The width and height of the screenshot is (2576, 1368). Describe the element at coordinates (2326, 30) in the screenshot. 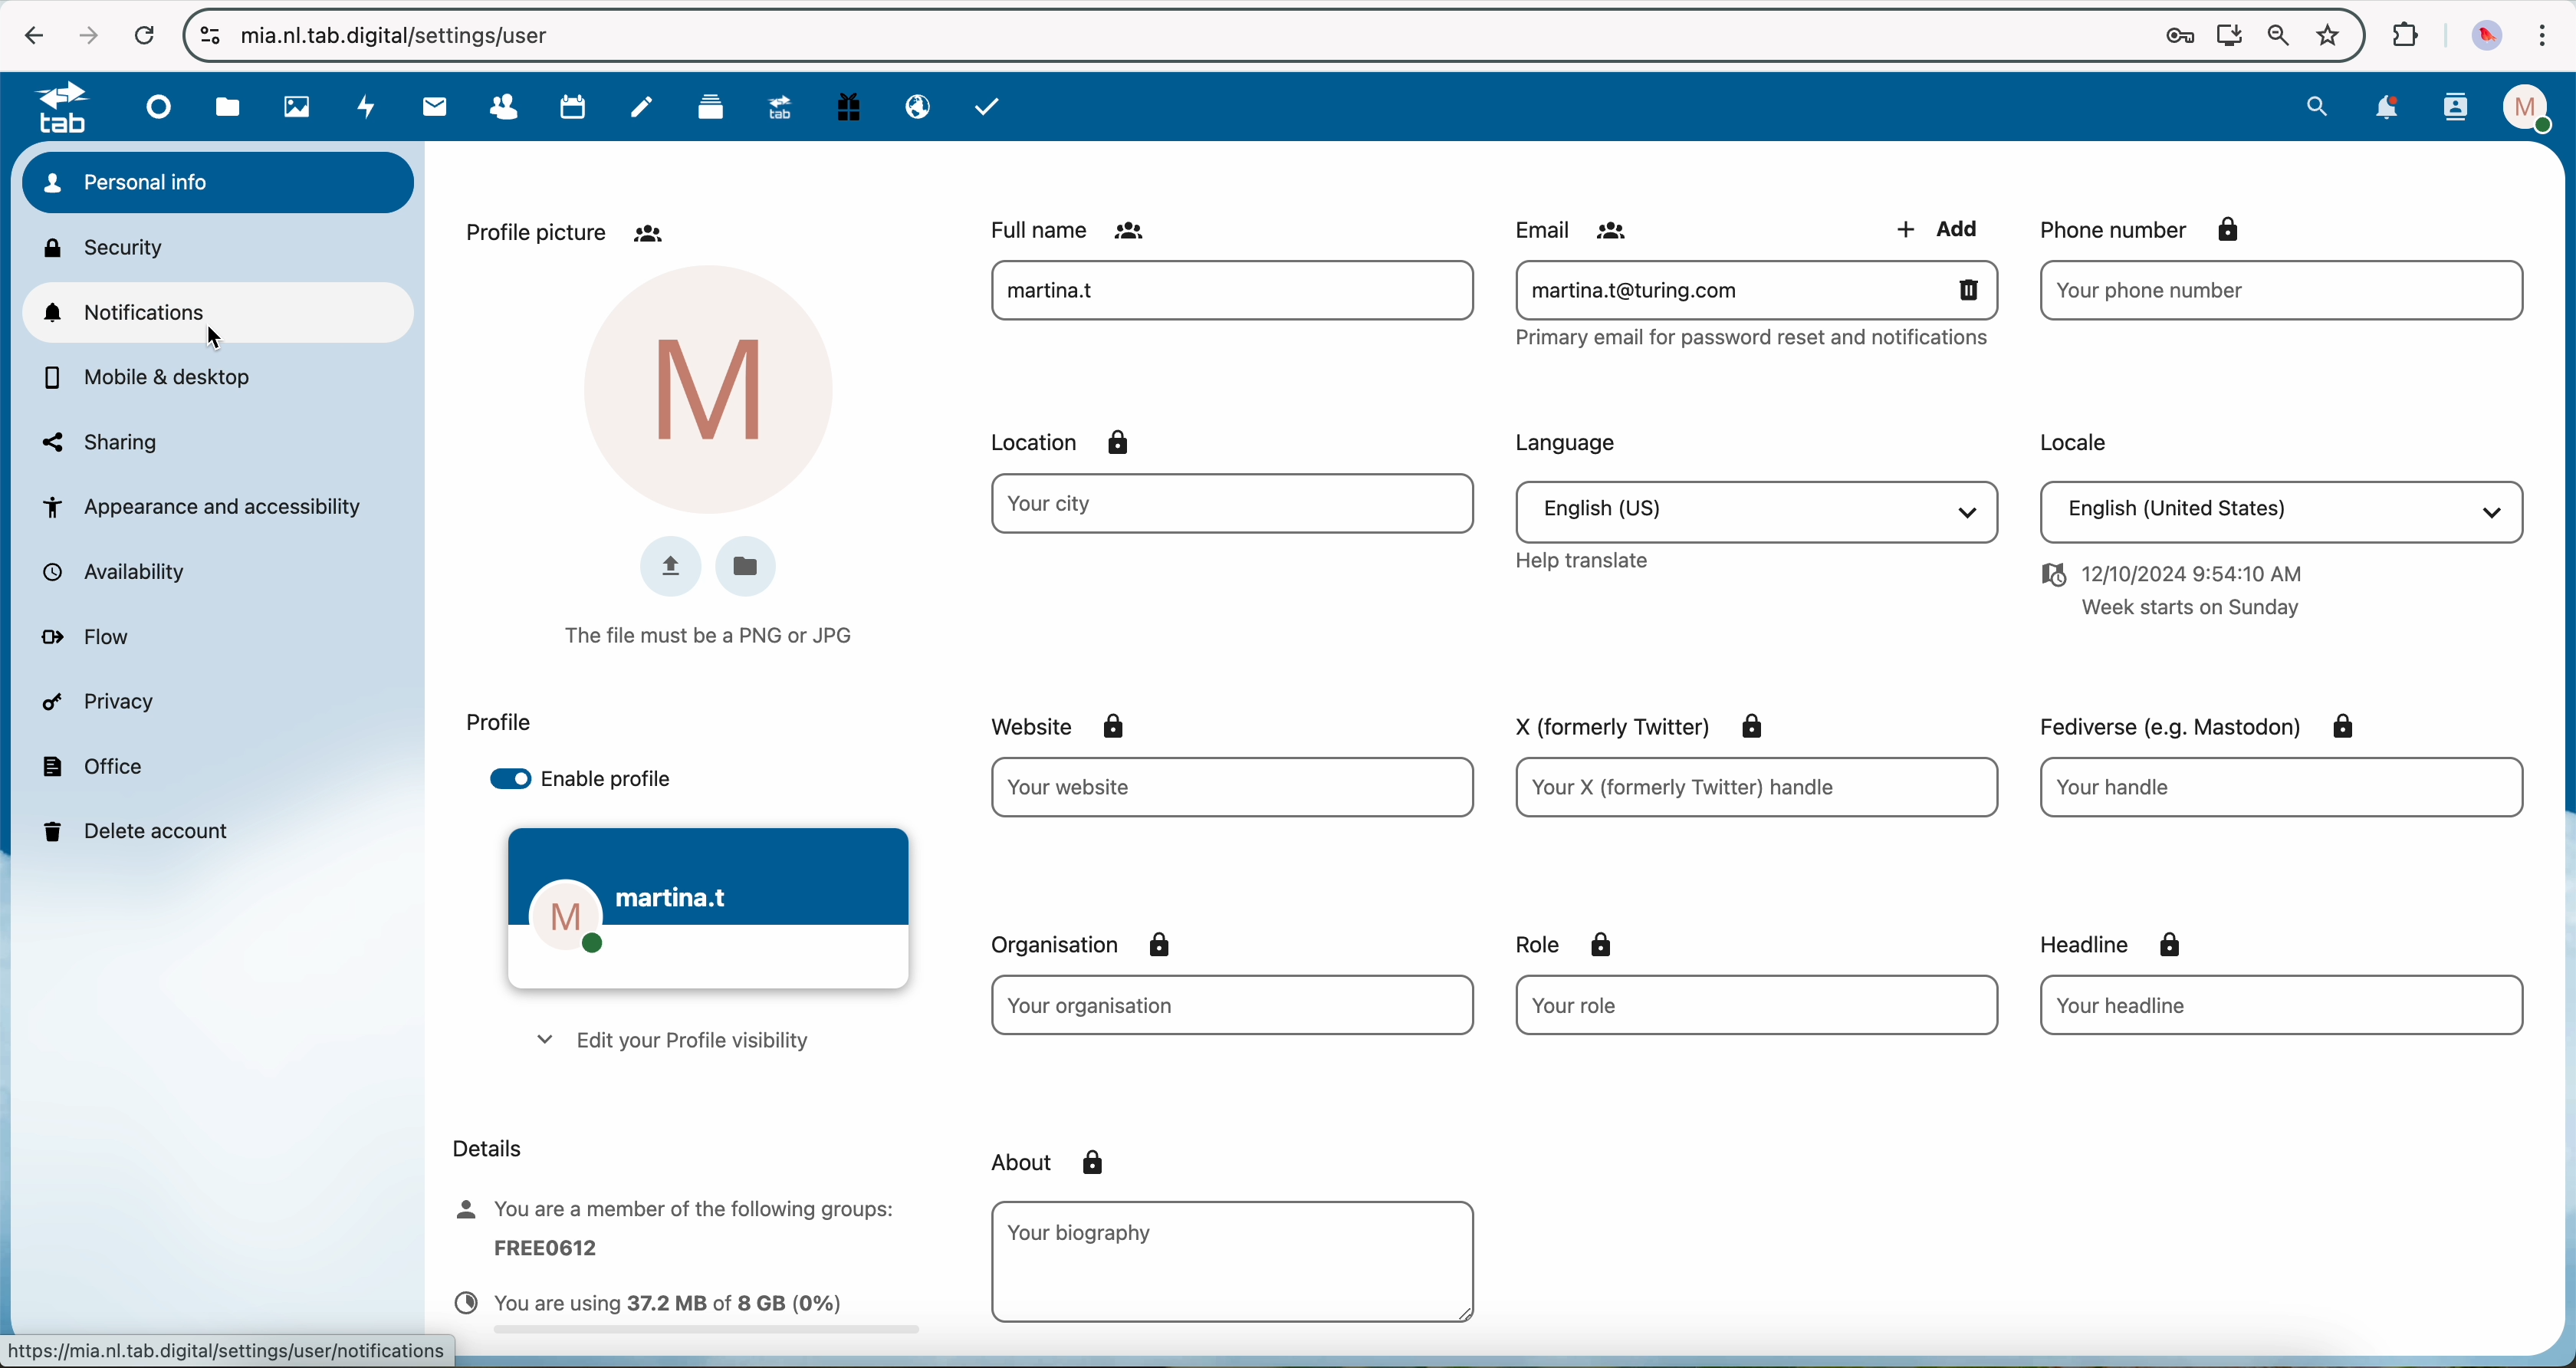

I see `favorites` at that location.